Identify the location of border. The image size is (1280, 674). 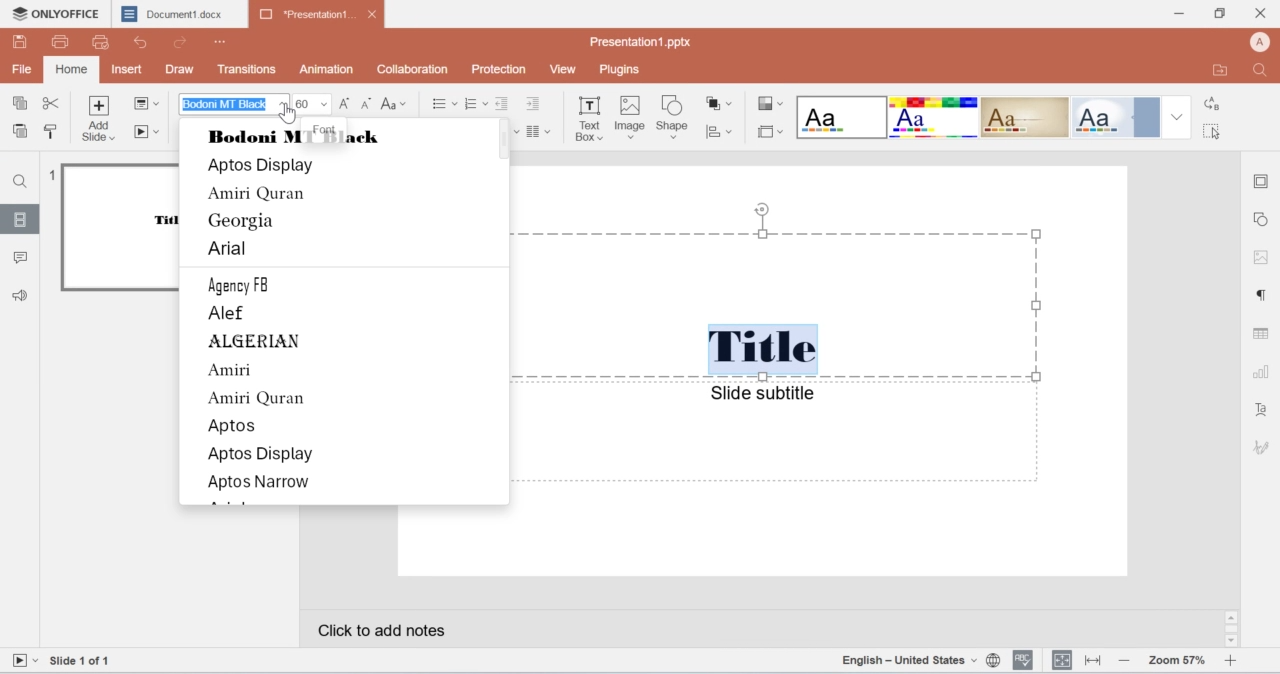
(1262, 179).